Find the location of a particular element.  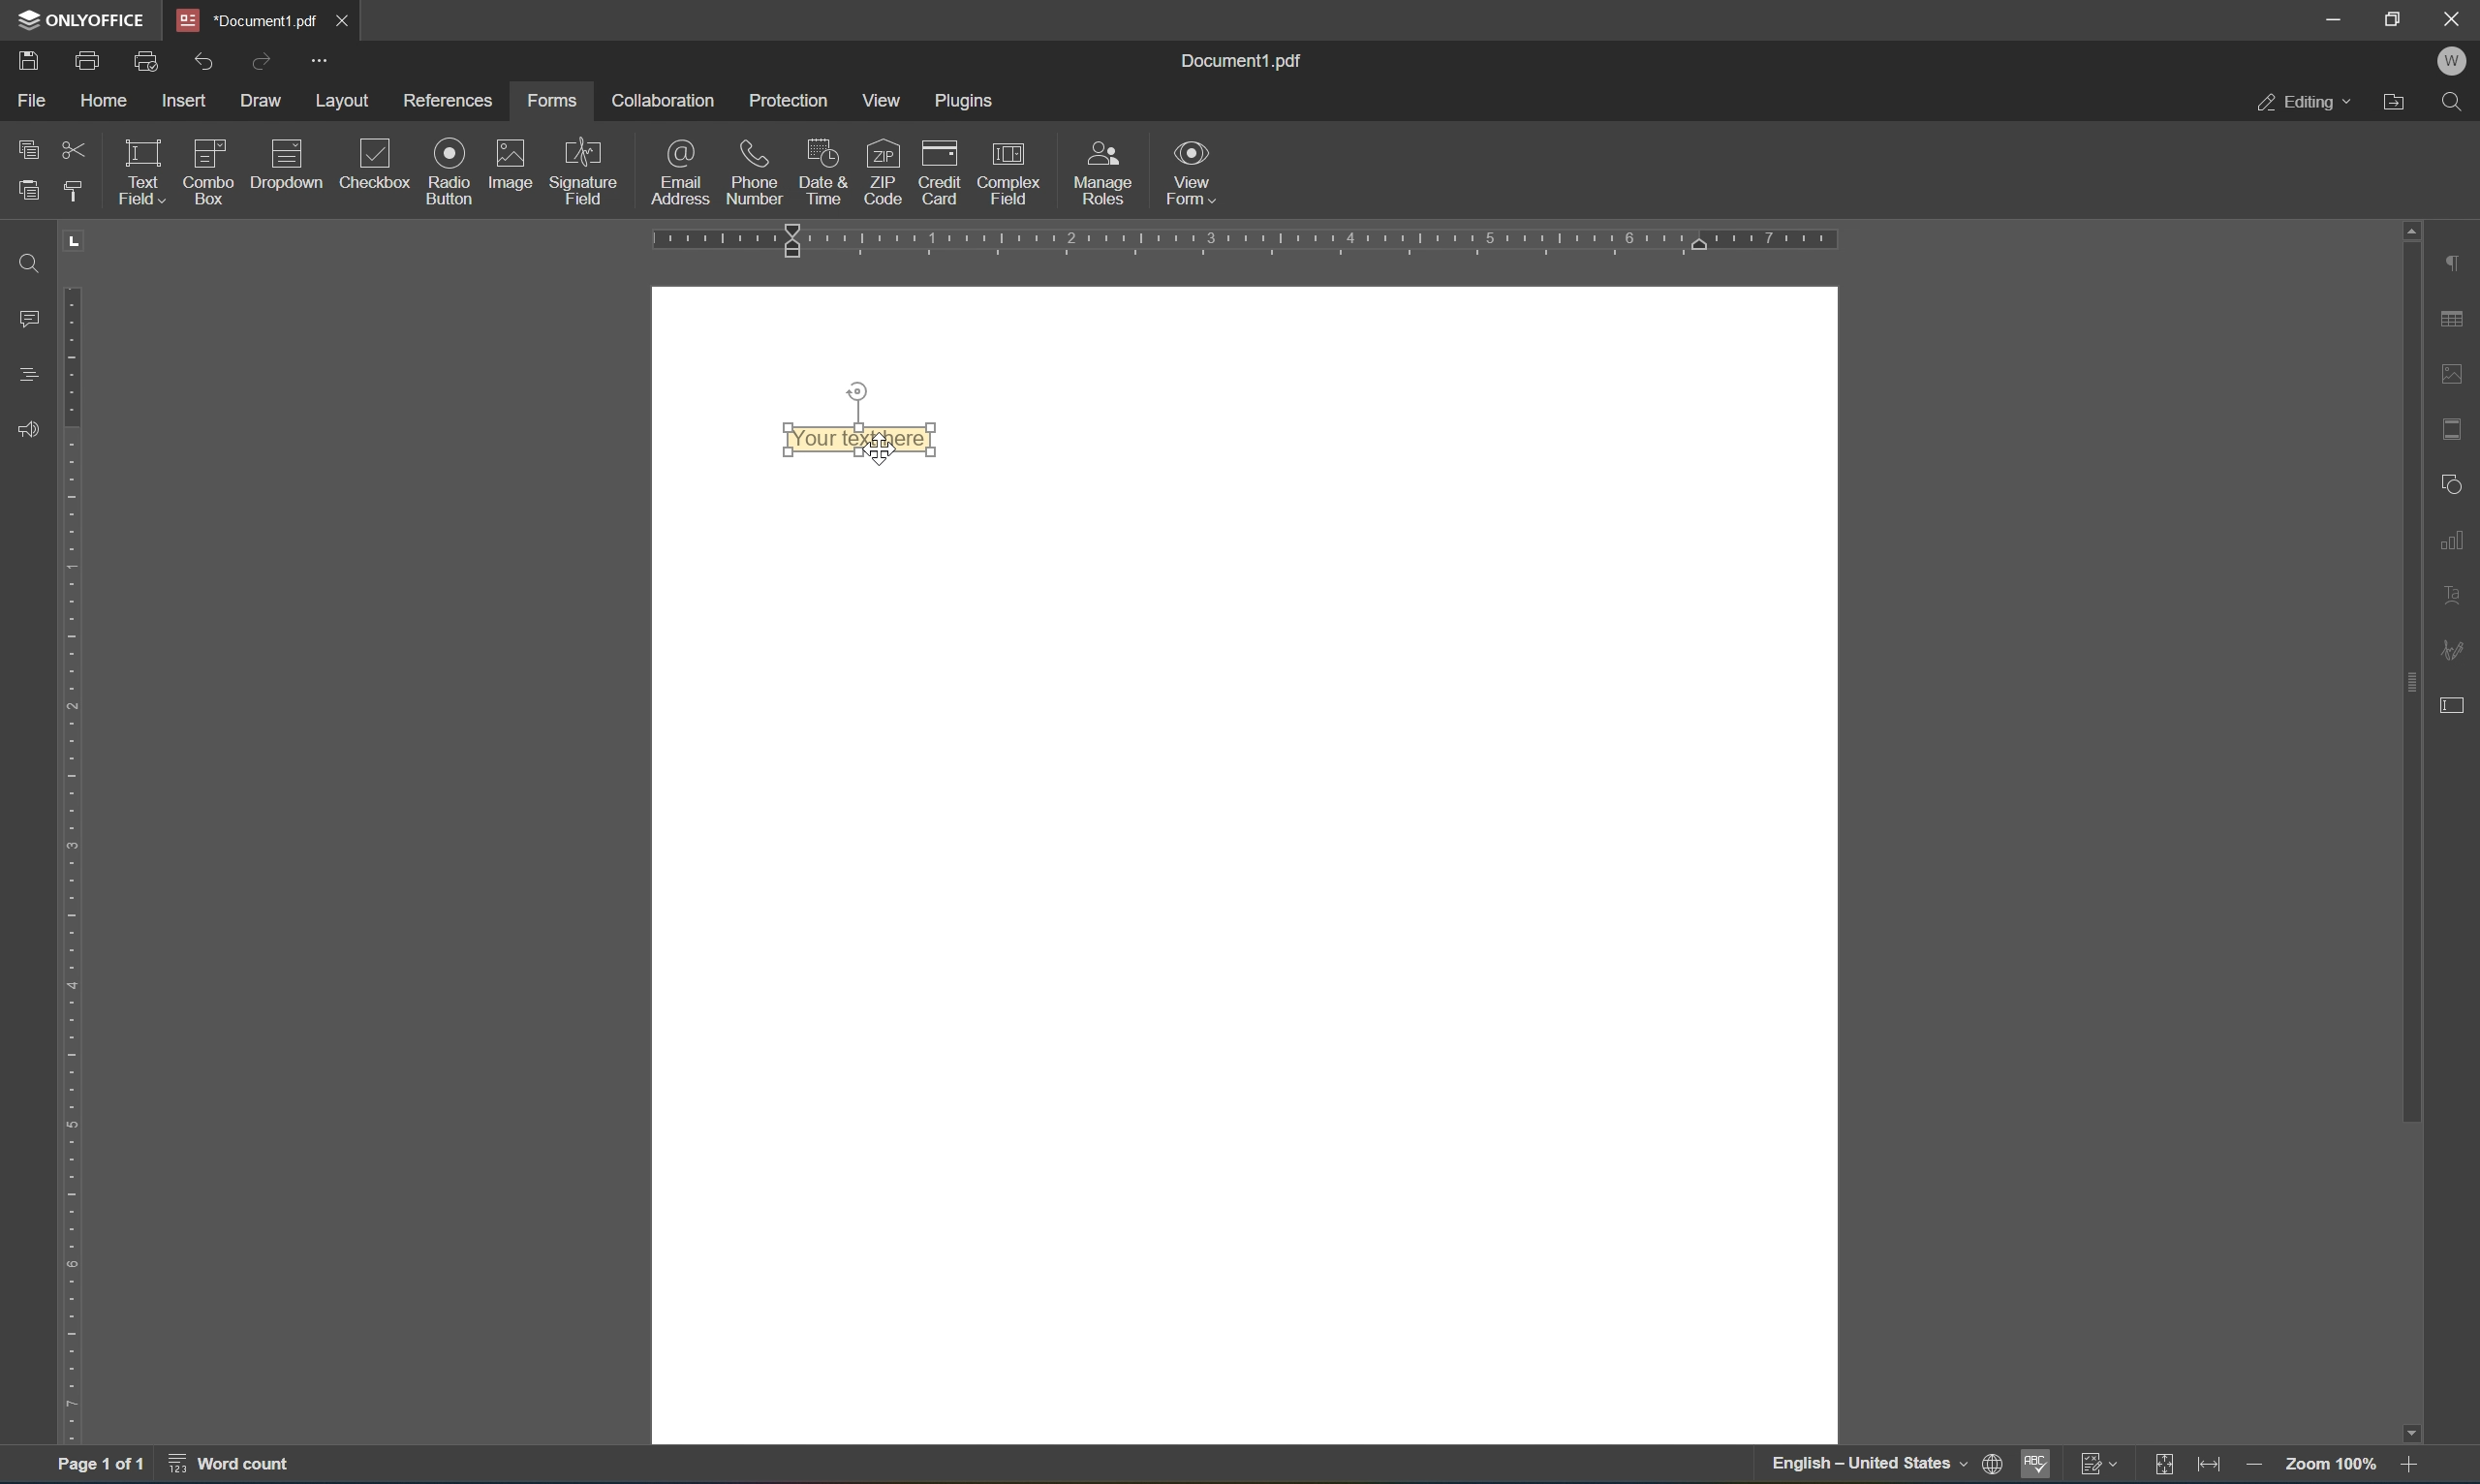

scroll bar is located at coordinates (2401, 671).